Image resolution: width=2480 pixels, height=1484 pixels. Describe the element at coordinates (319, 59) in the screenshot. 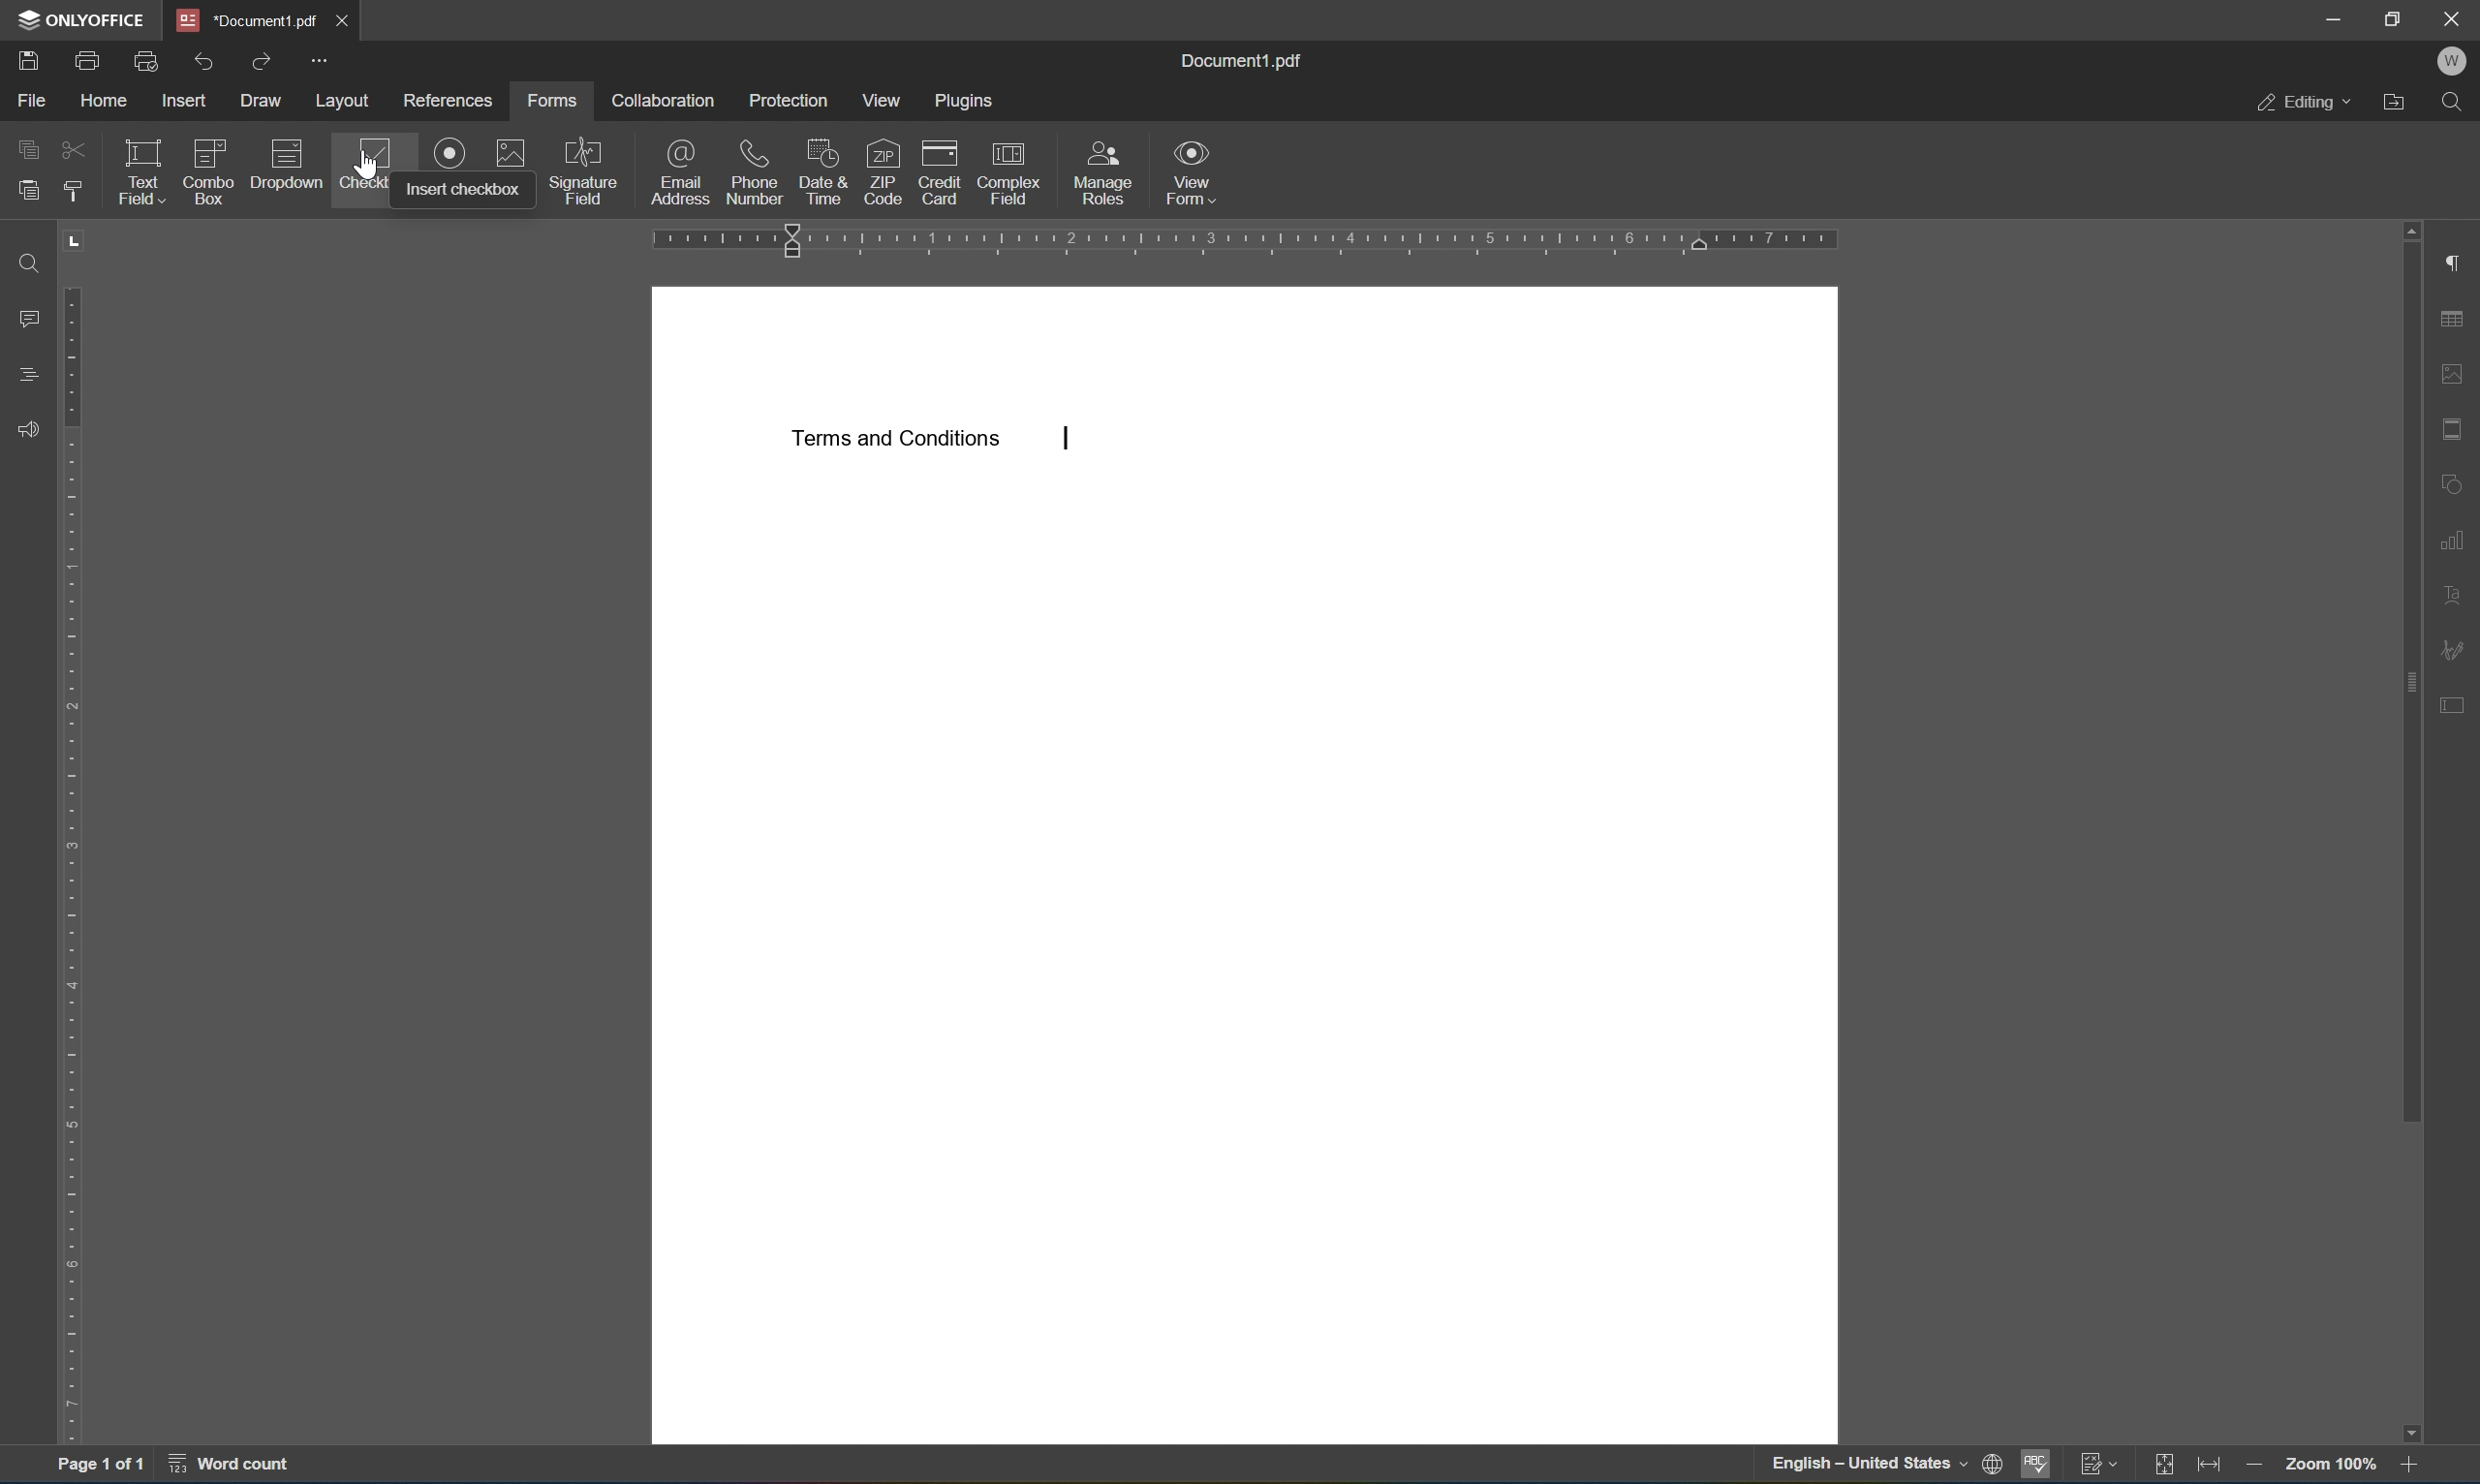

I see `customize quick access toolbar` at that location.